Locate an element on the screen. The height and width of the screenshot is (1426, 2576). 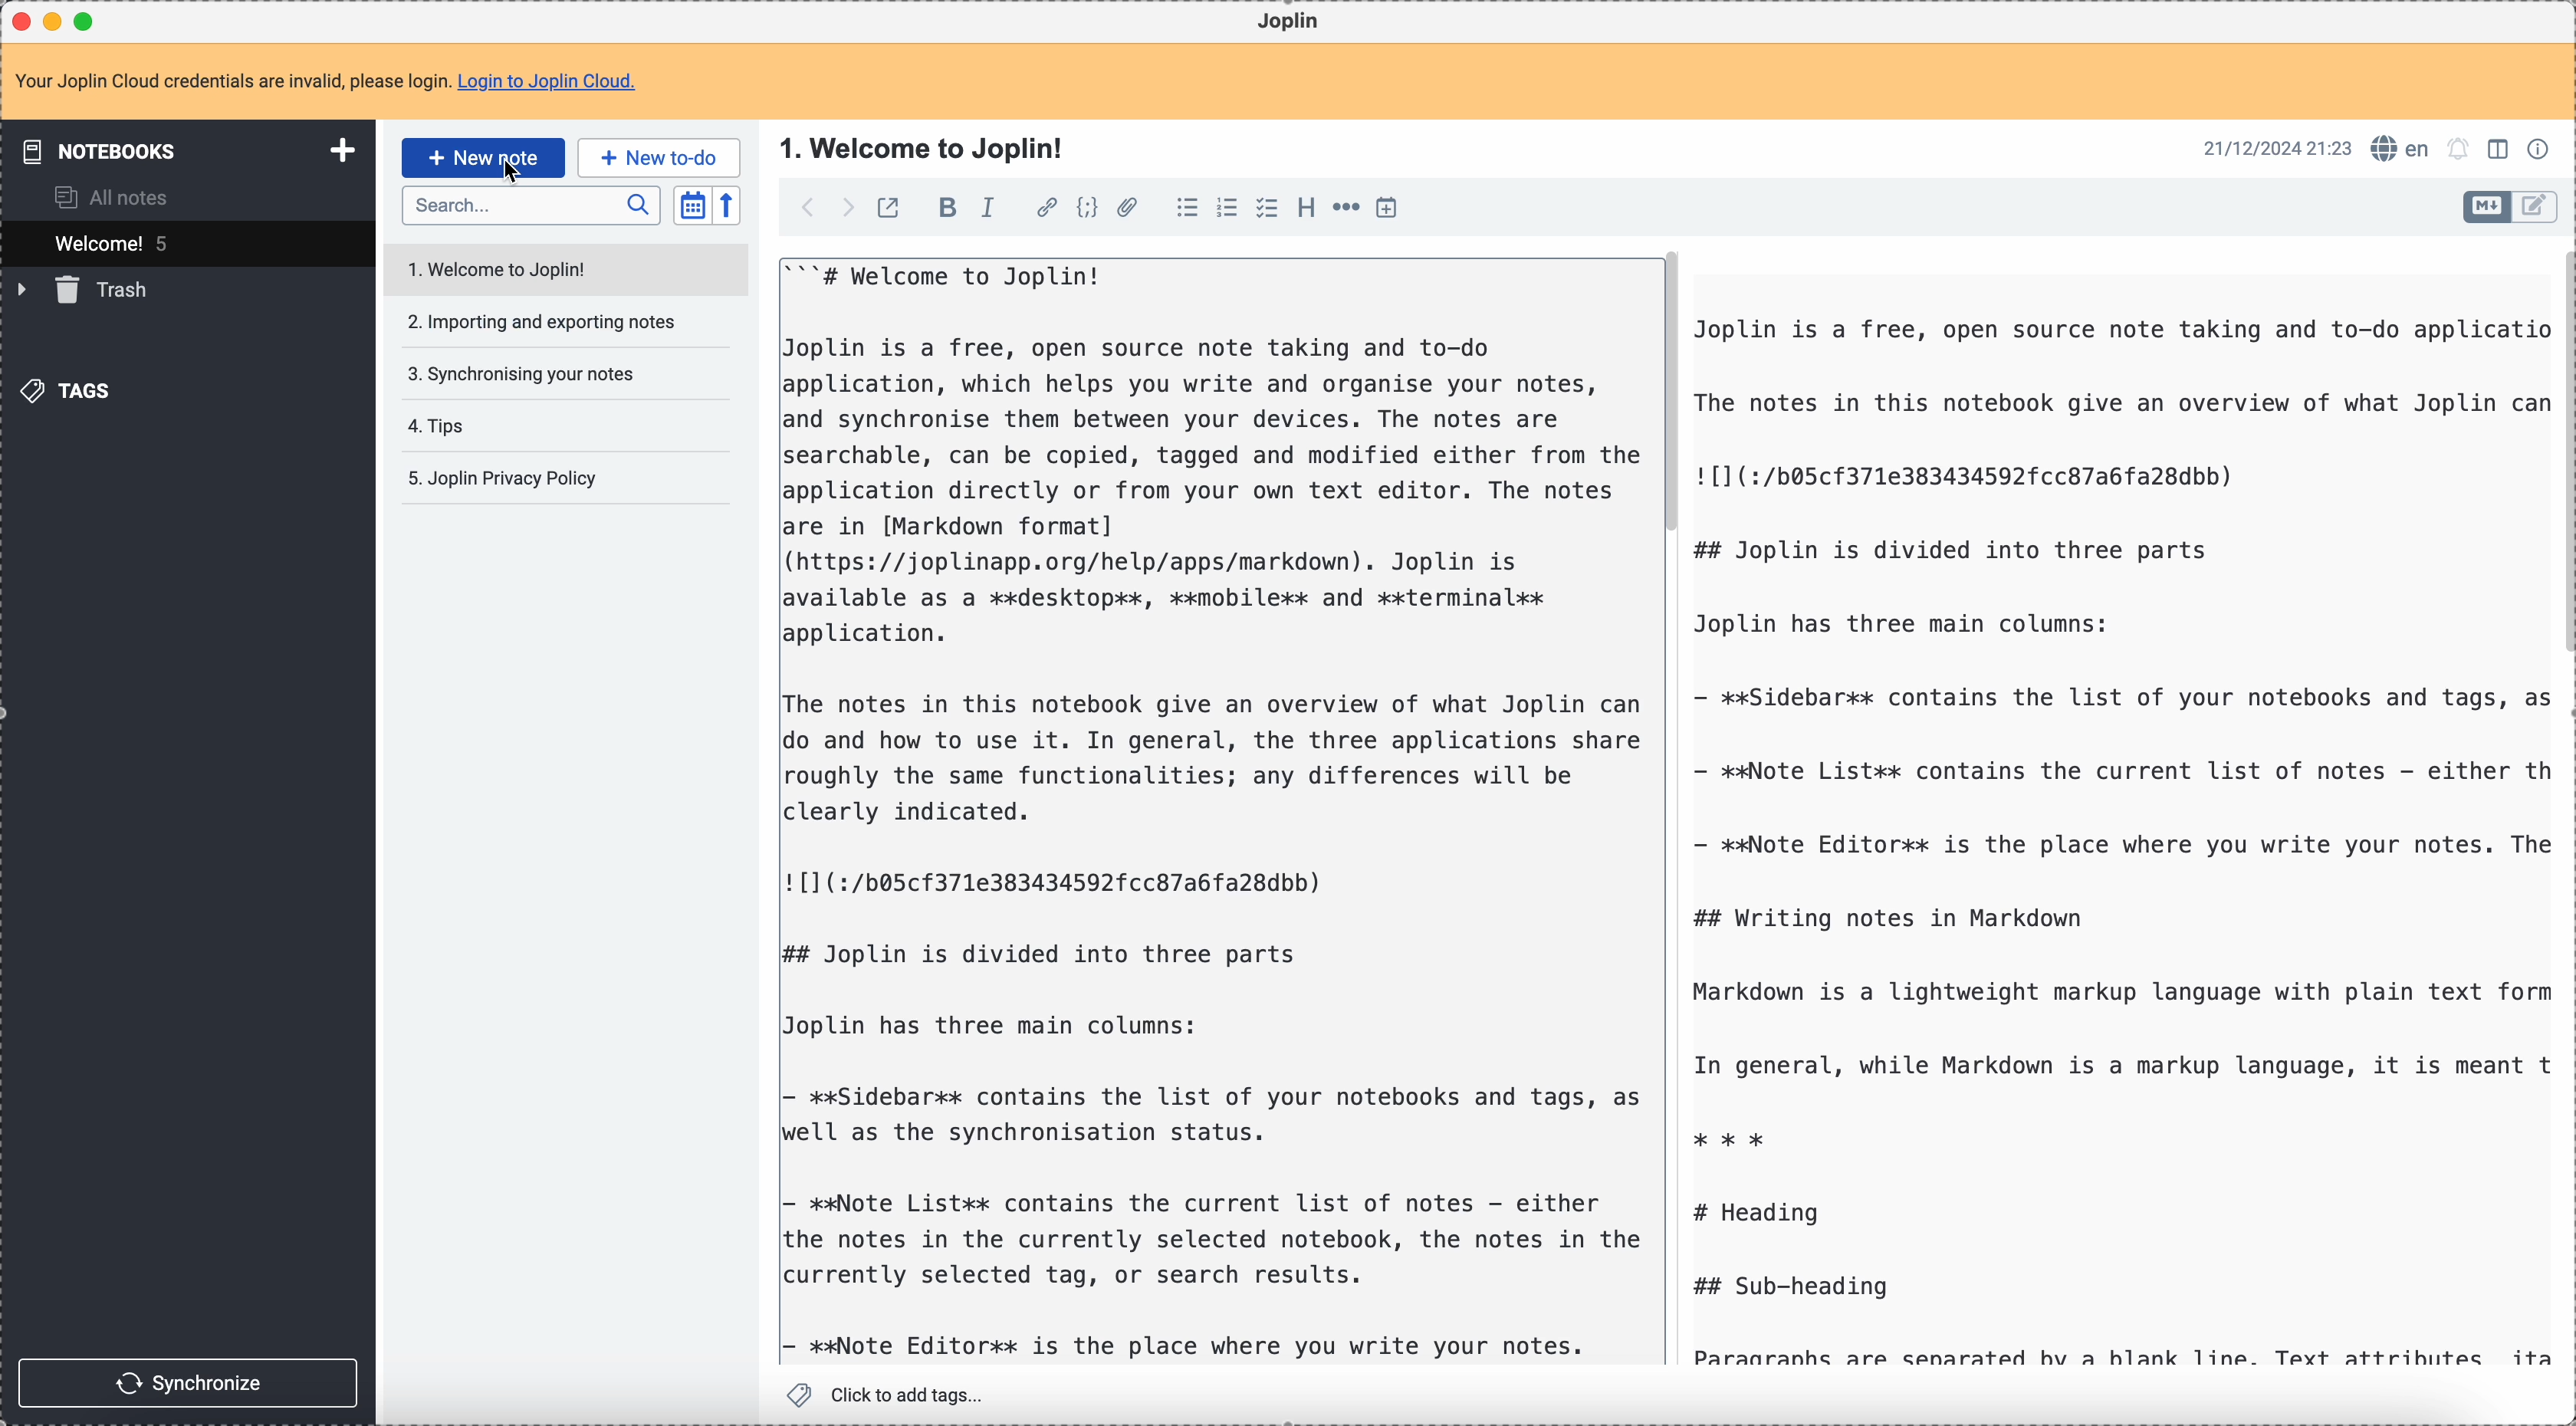
body text is located at coordinates (2122, 837).